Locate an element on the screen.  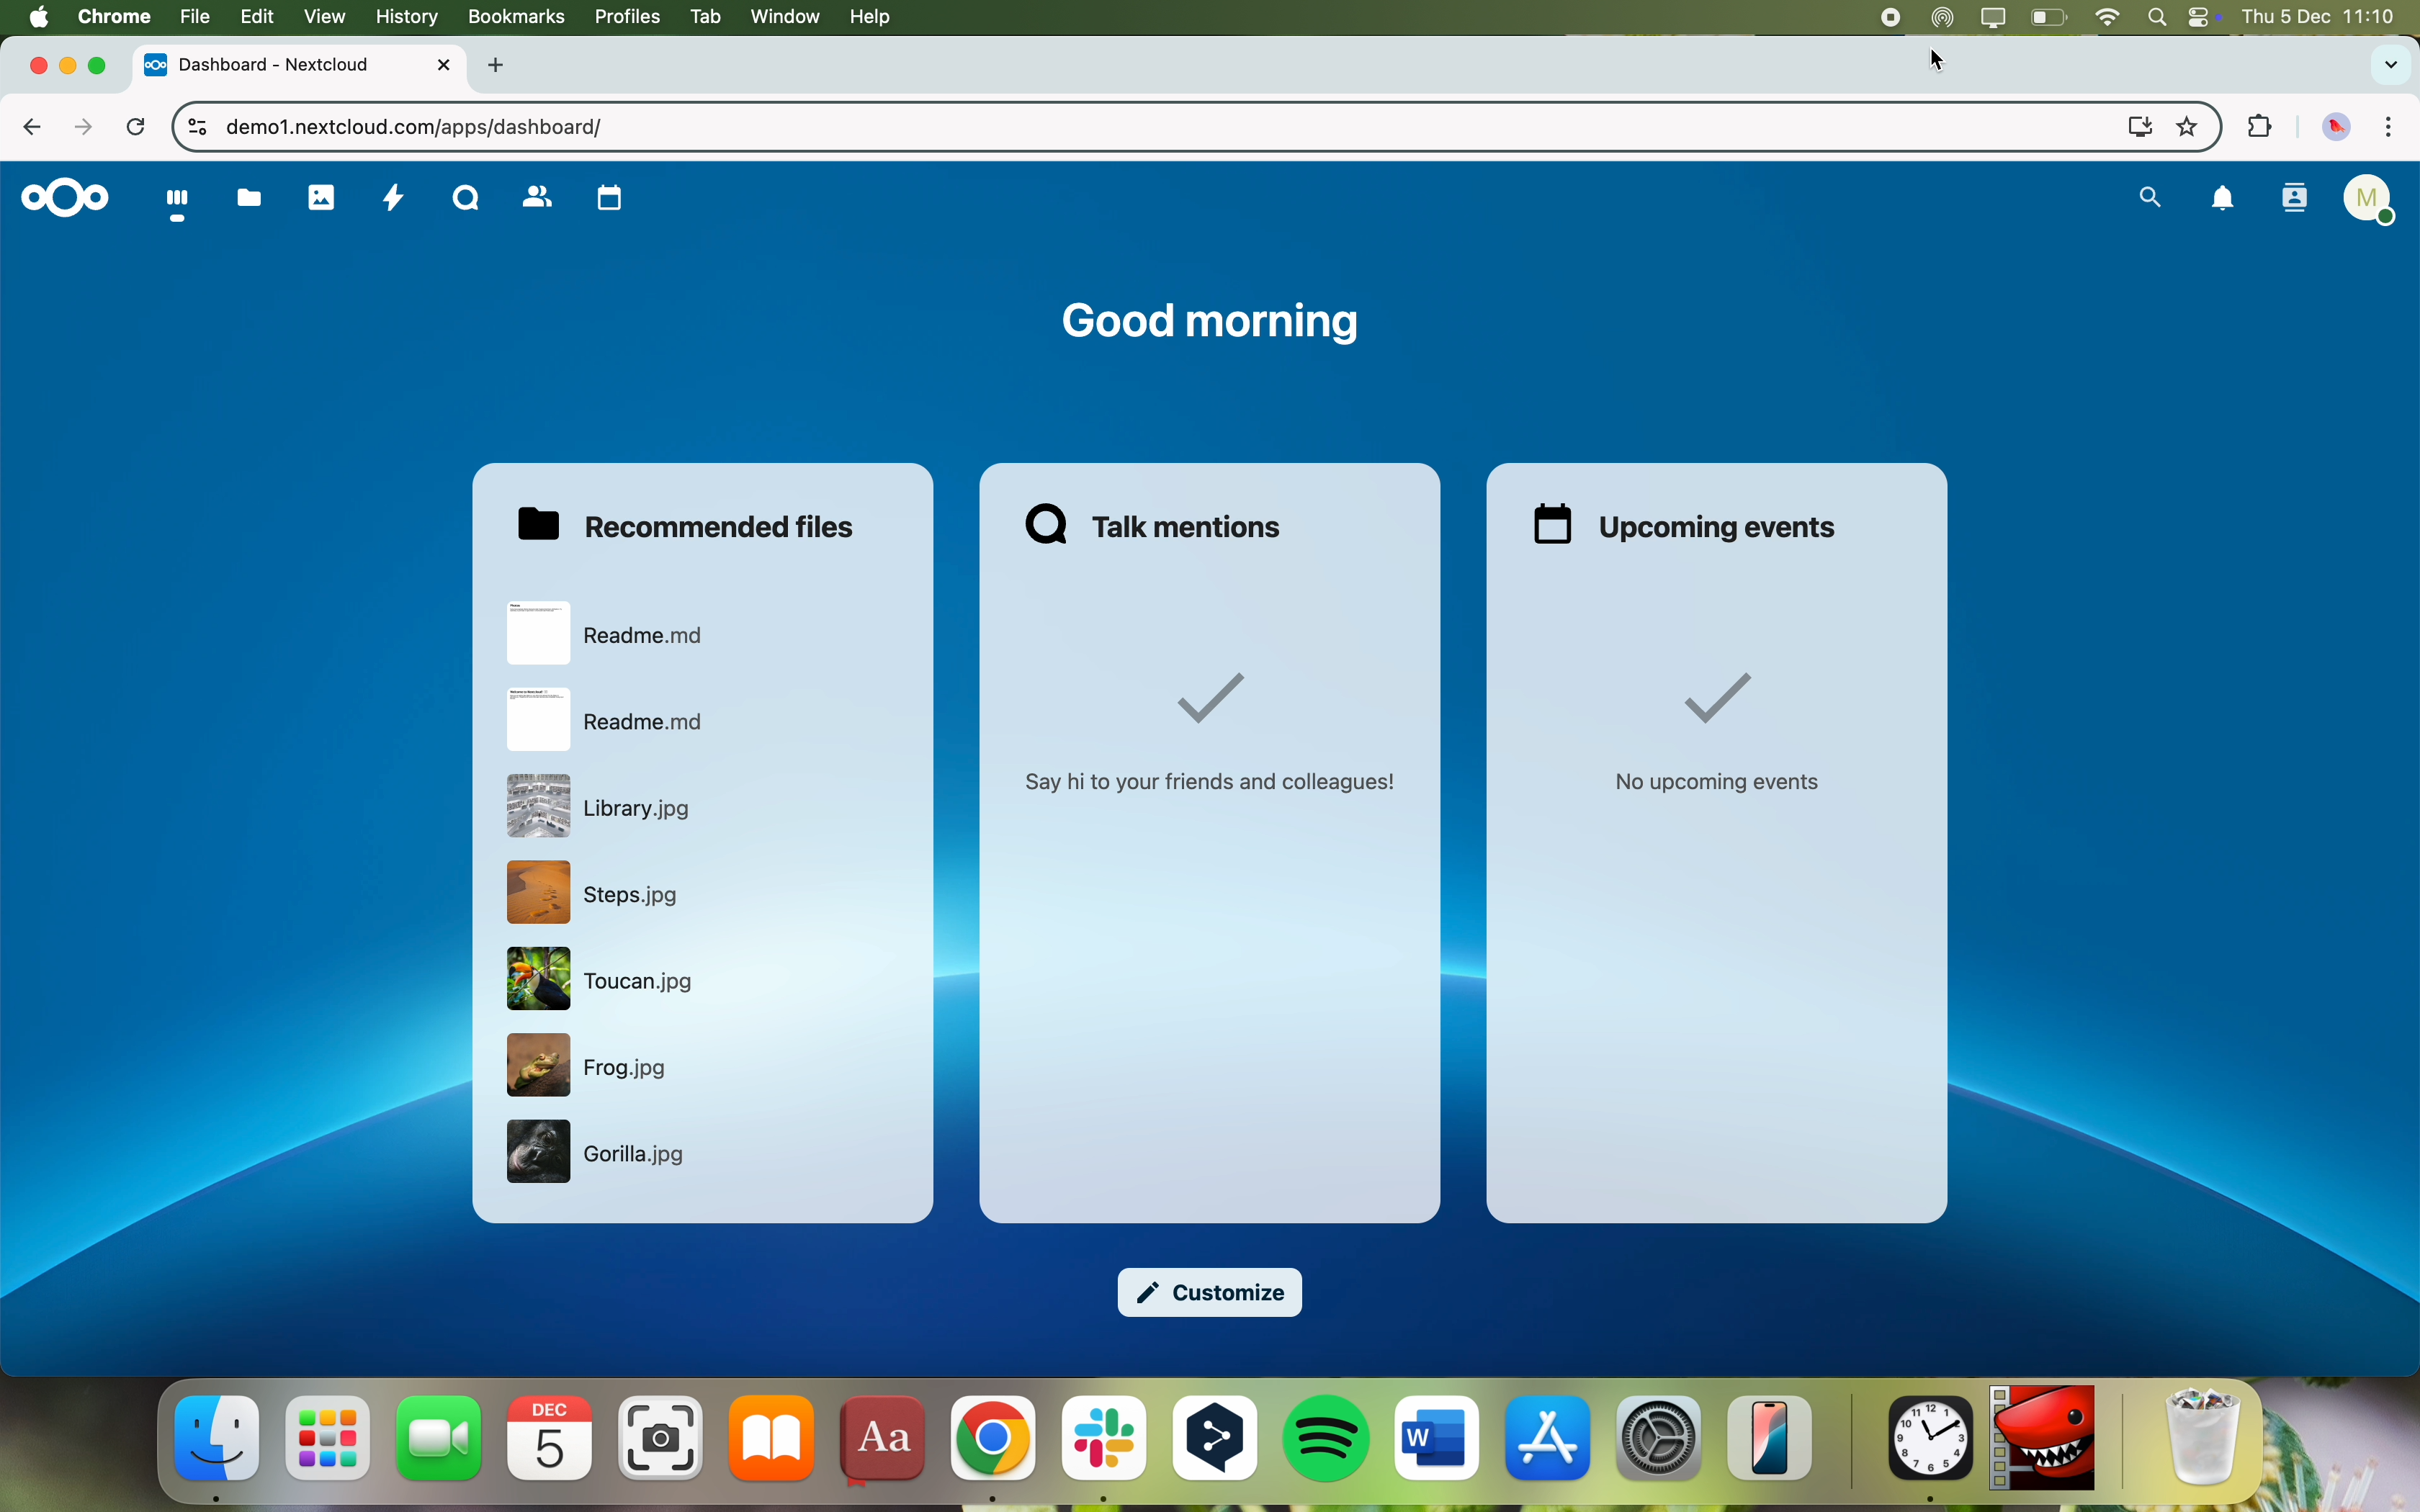
file is located at coordinates (602, 981).